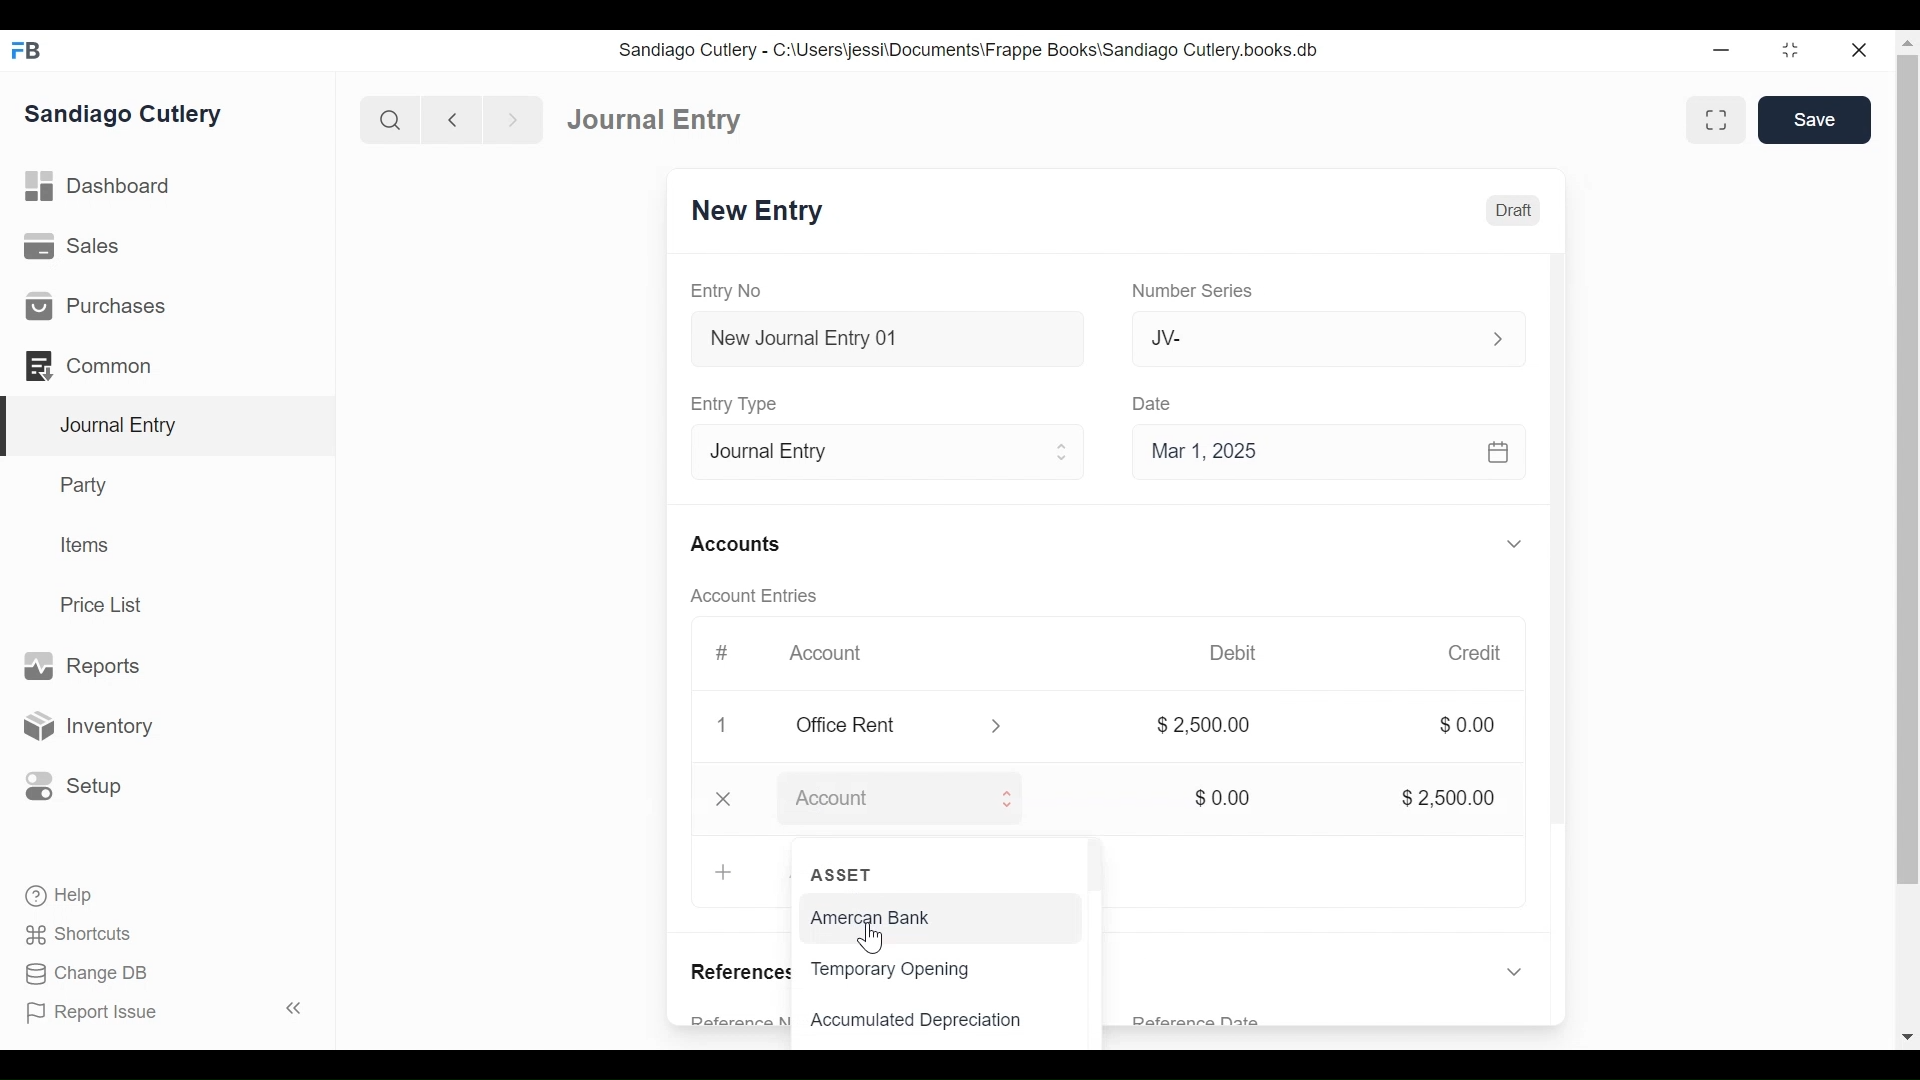  What do you see at coordinates (935, 923) in the screenshot?
I see `American Bank` at bounding box center [935, 923].